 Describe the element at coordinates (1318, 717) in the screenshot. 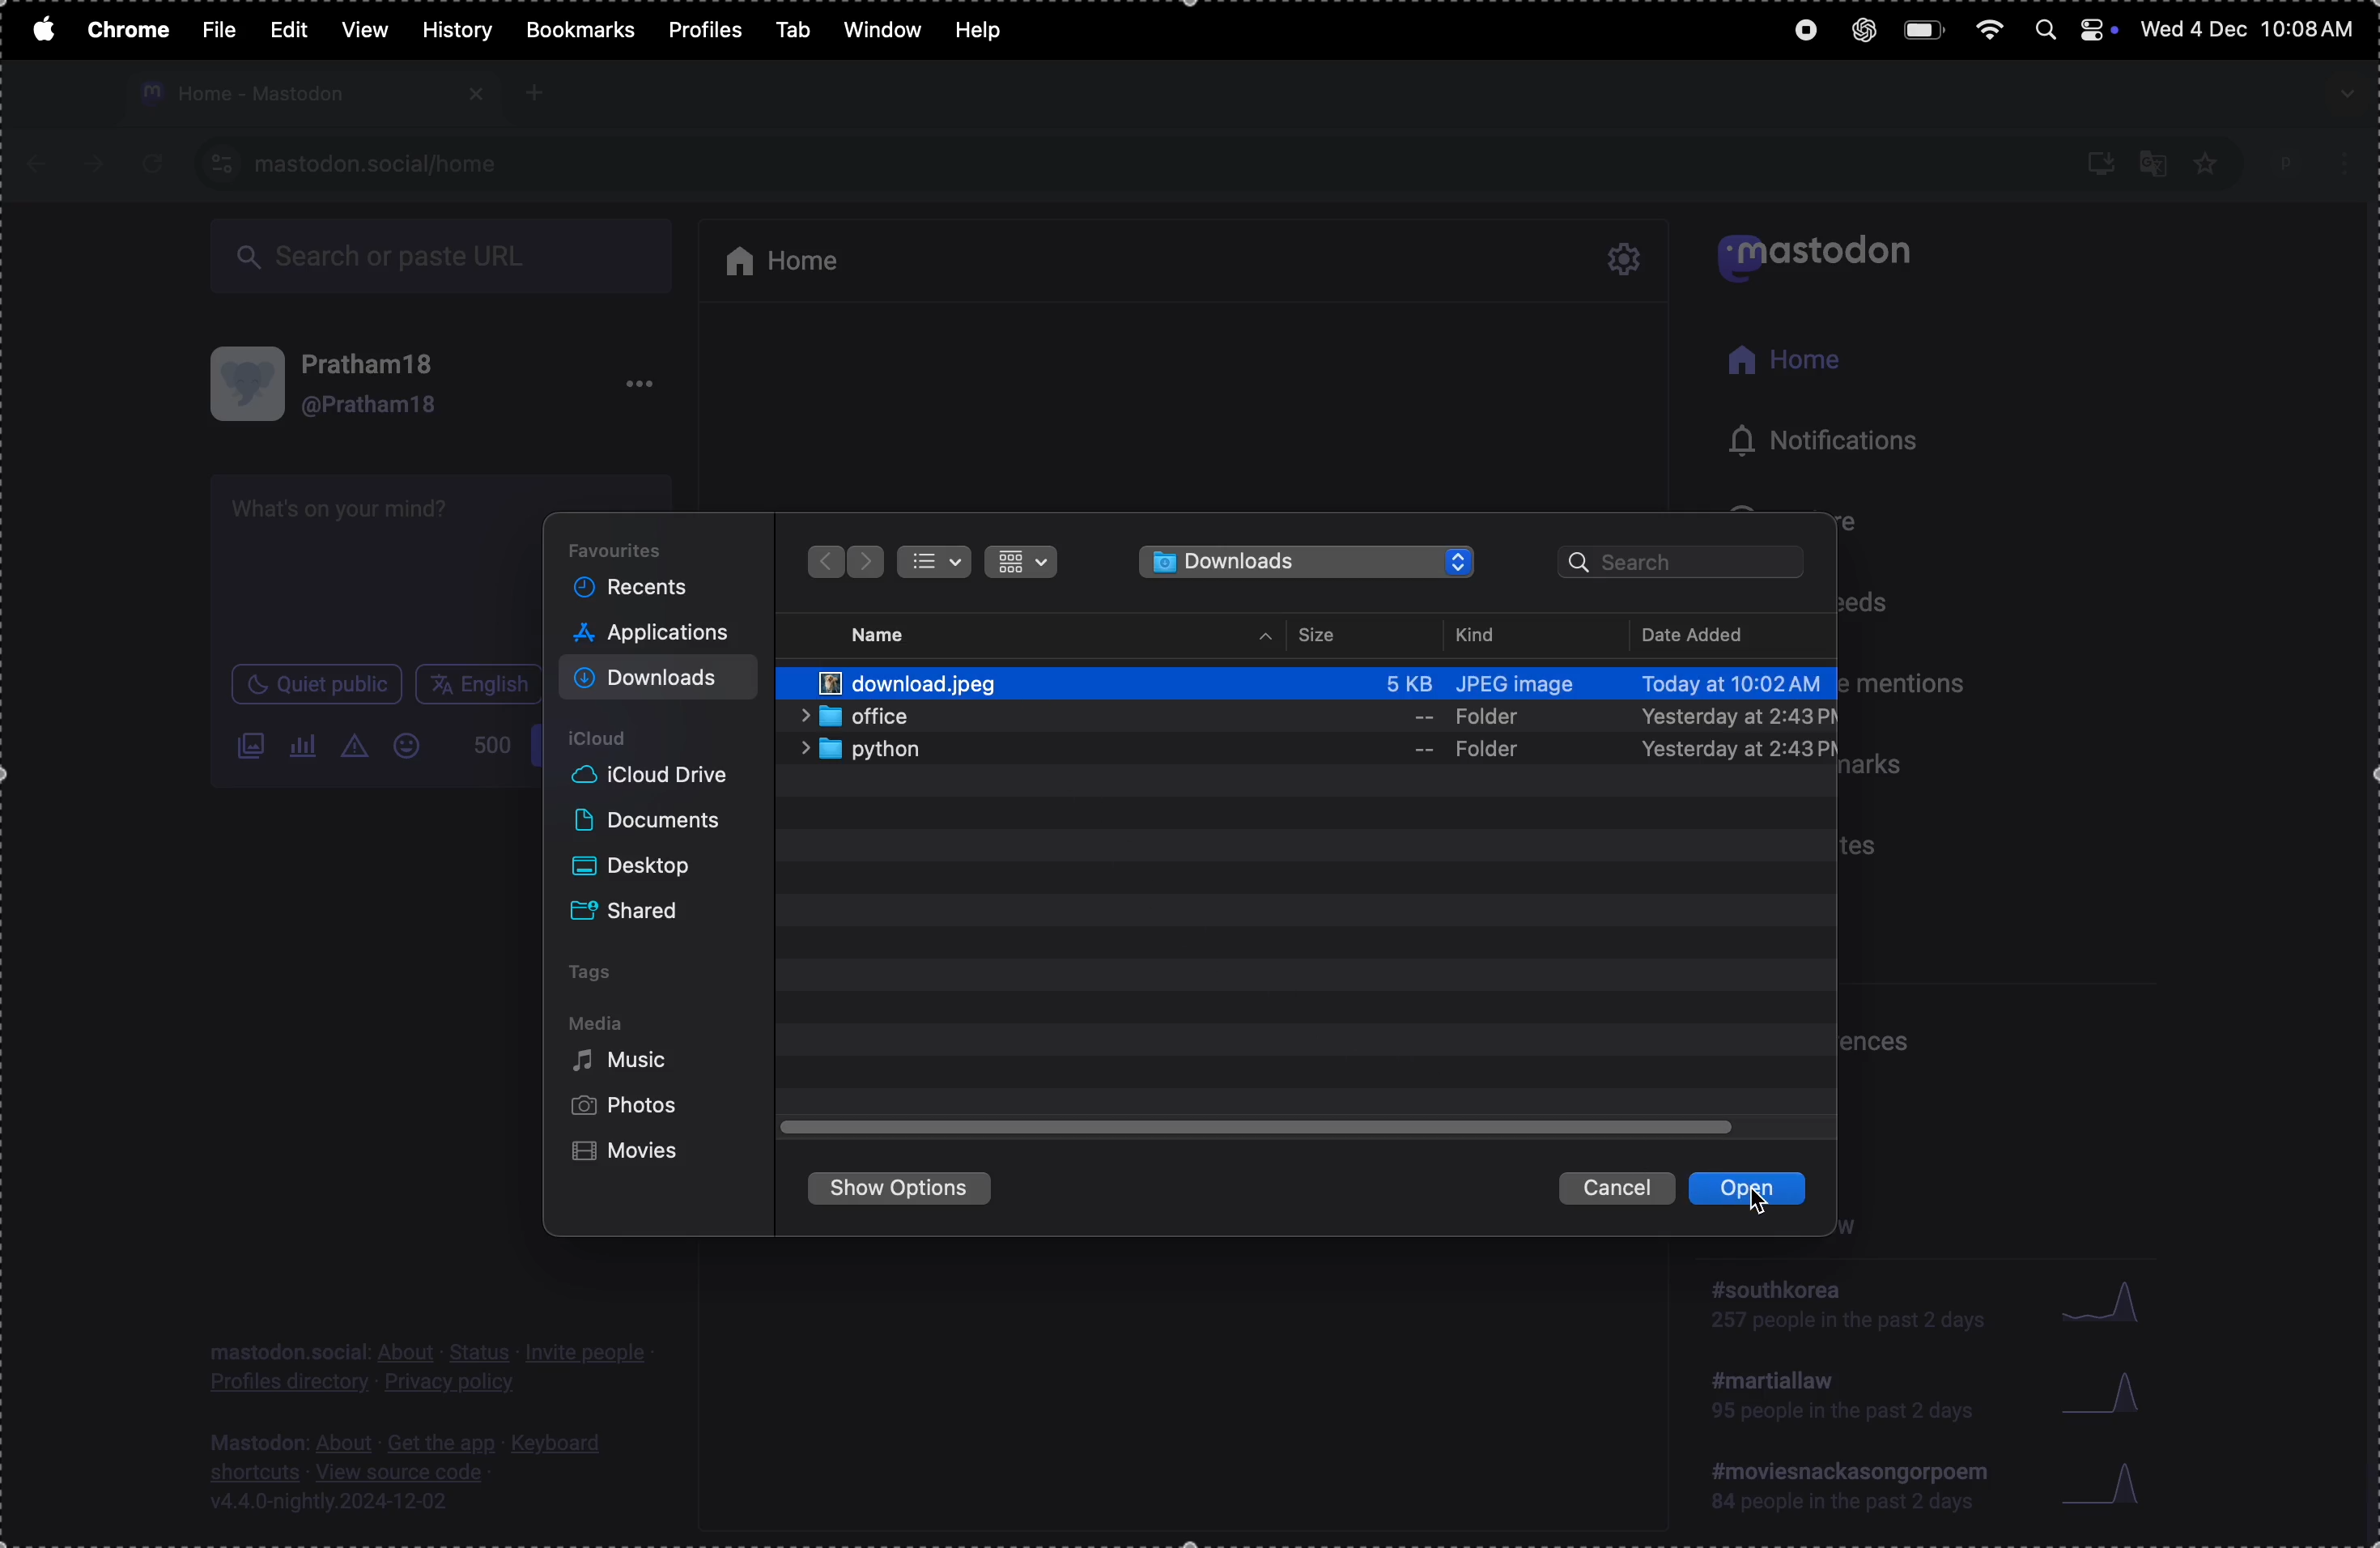

I see `office folder` at that location.